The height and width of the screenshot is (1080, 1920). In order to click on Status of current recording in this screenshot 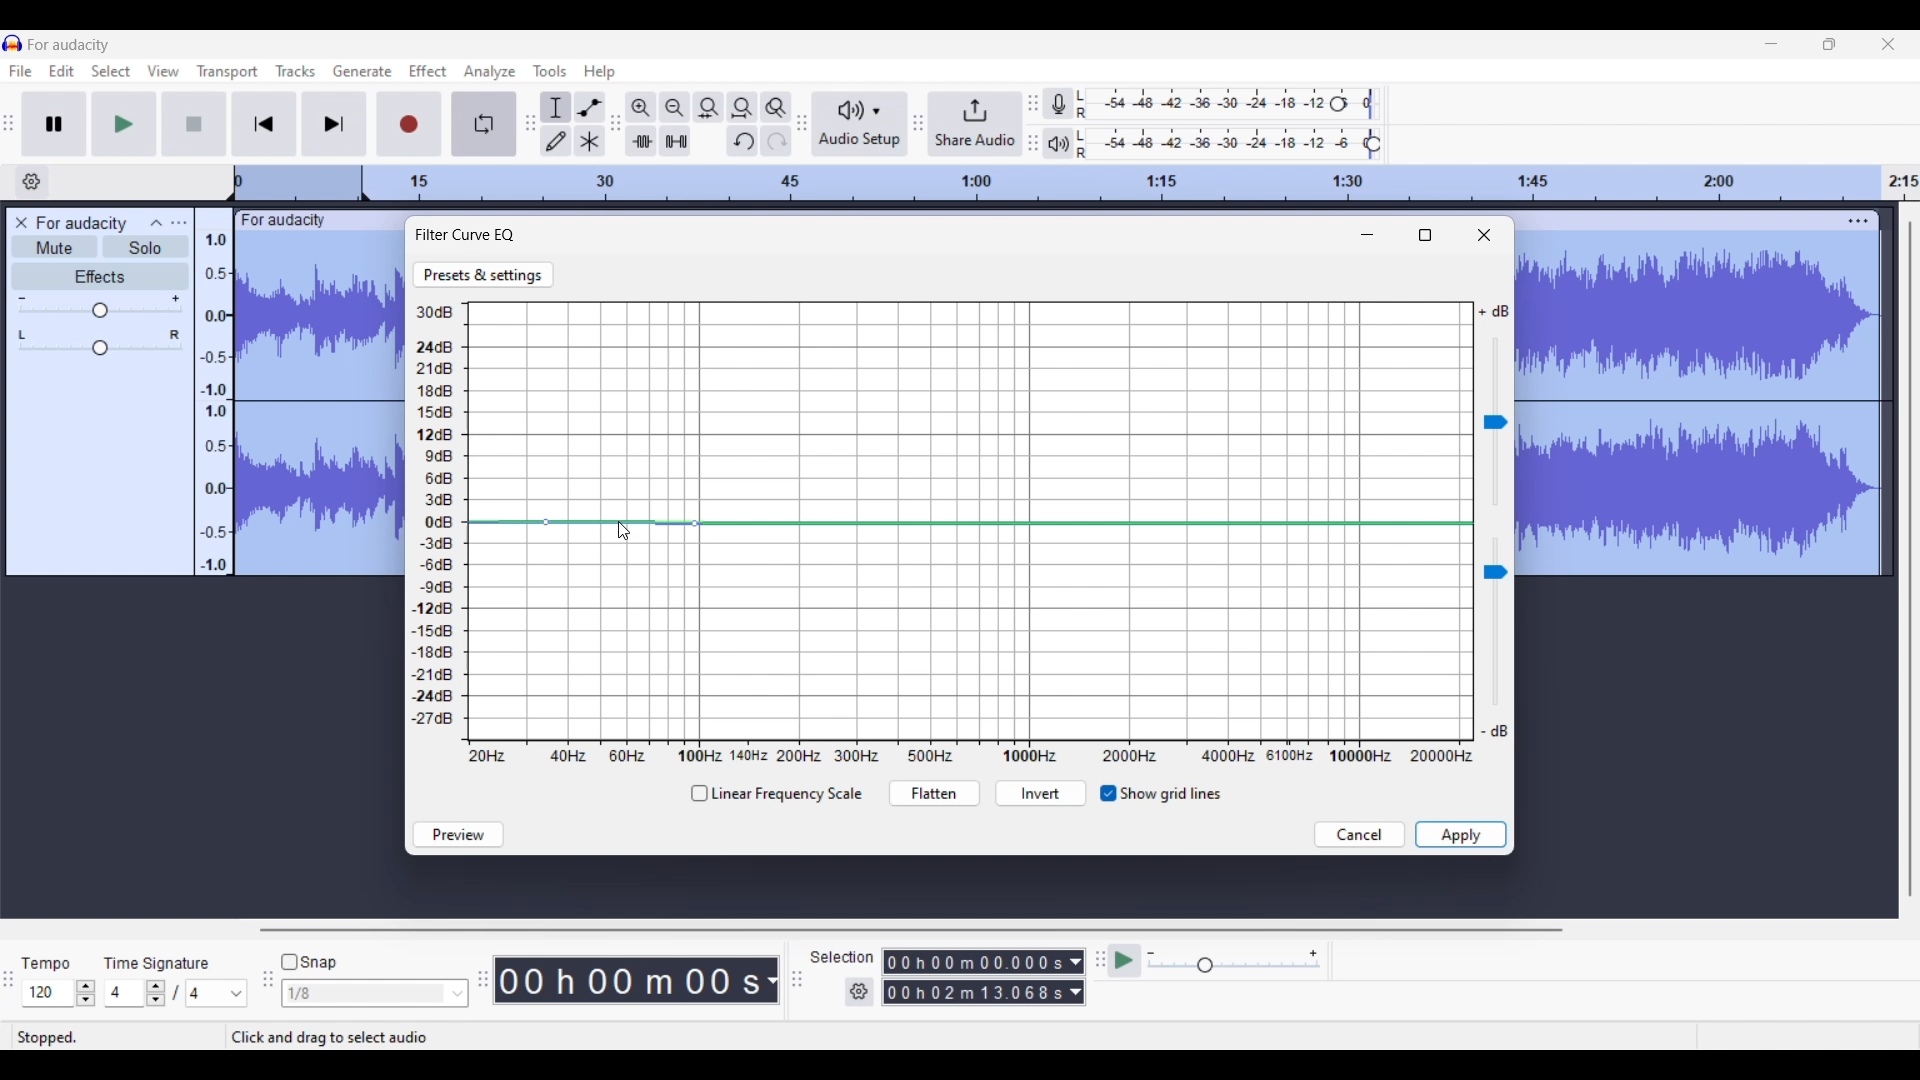, I will do `click(116, 1038)`.